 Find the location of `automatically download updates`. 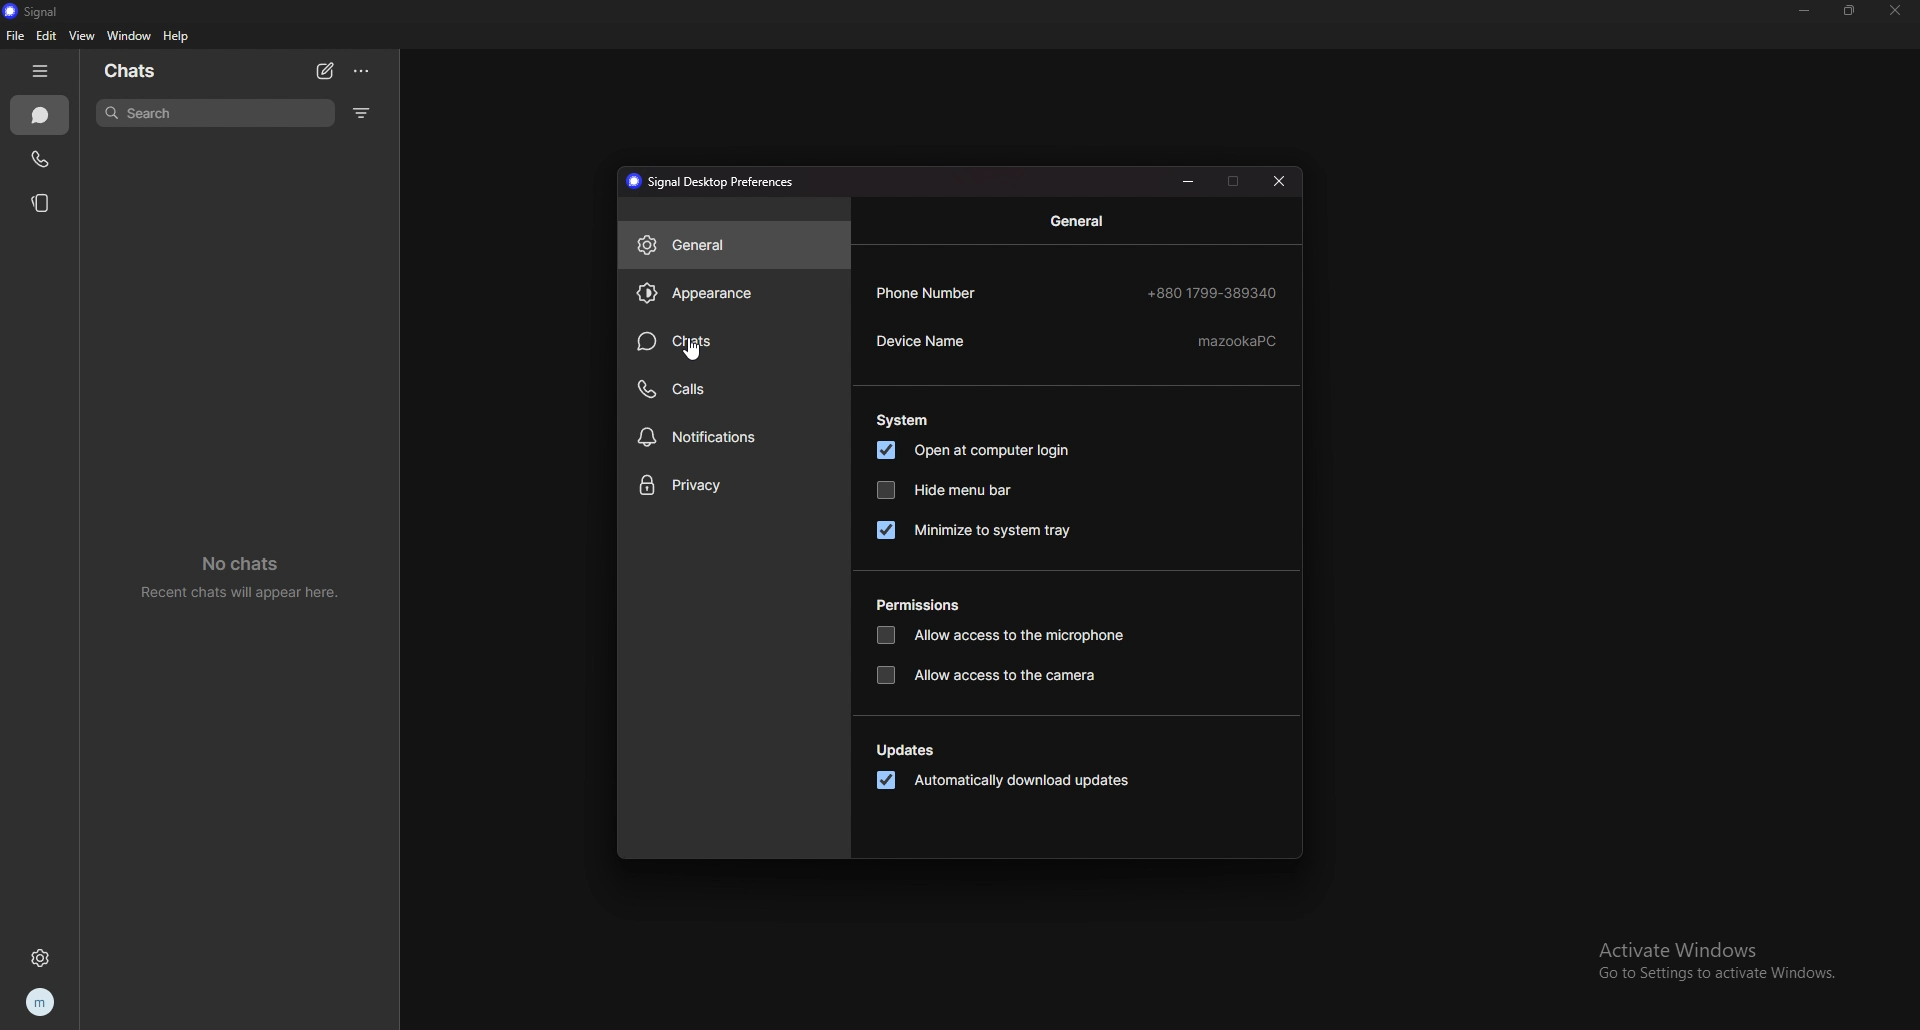

automatically download updates is located at coordinates (1006, 780).